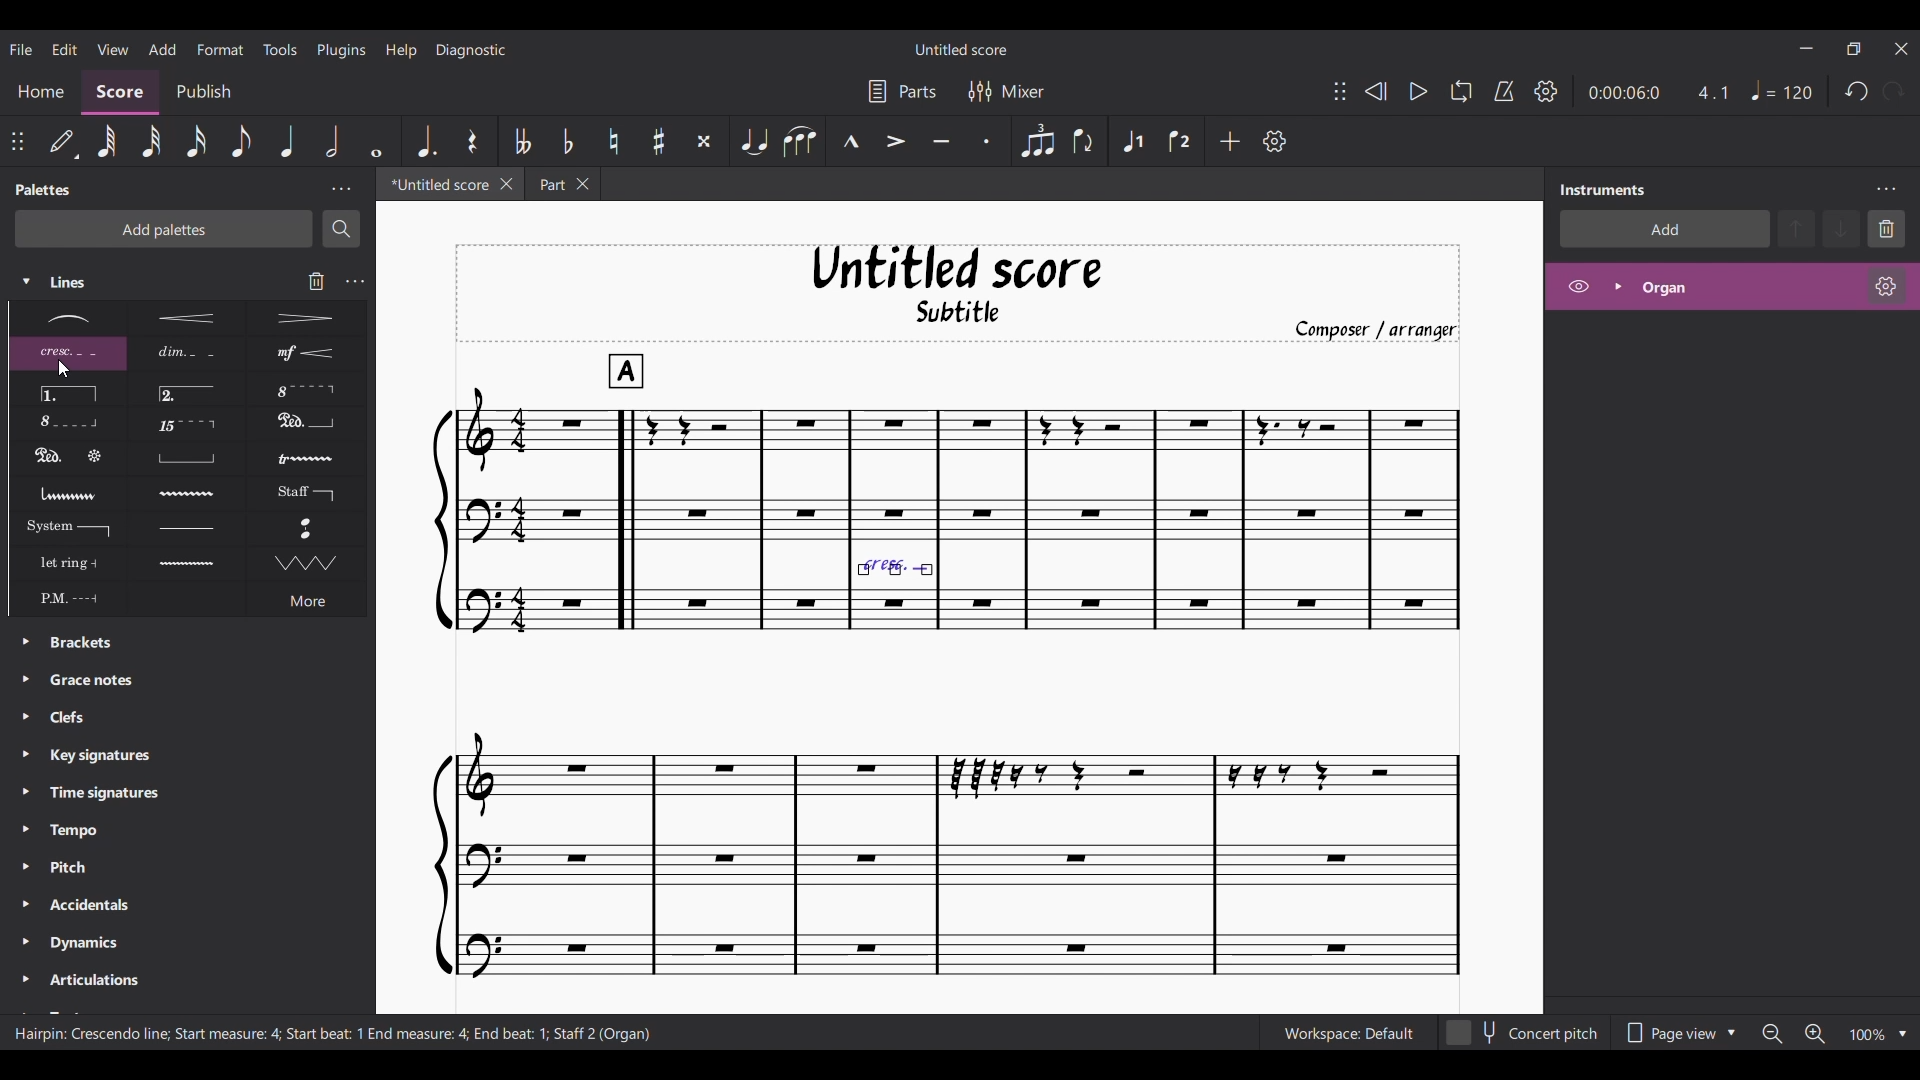 The image size is (1920, 1080). What do you see at coordinates (614, 142) in the screenshot?
I see `Toggle natural` at bounding box center [614, 142].